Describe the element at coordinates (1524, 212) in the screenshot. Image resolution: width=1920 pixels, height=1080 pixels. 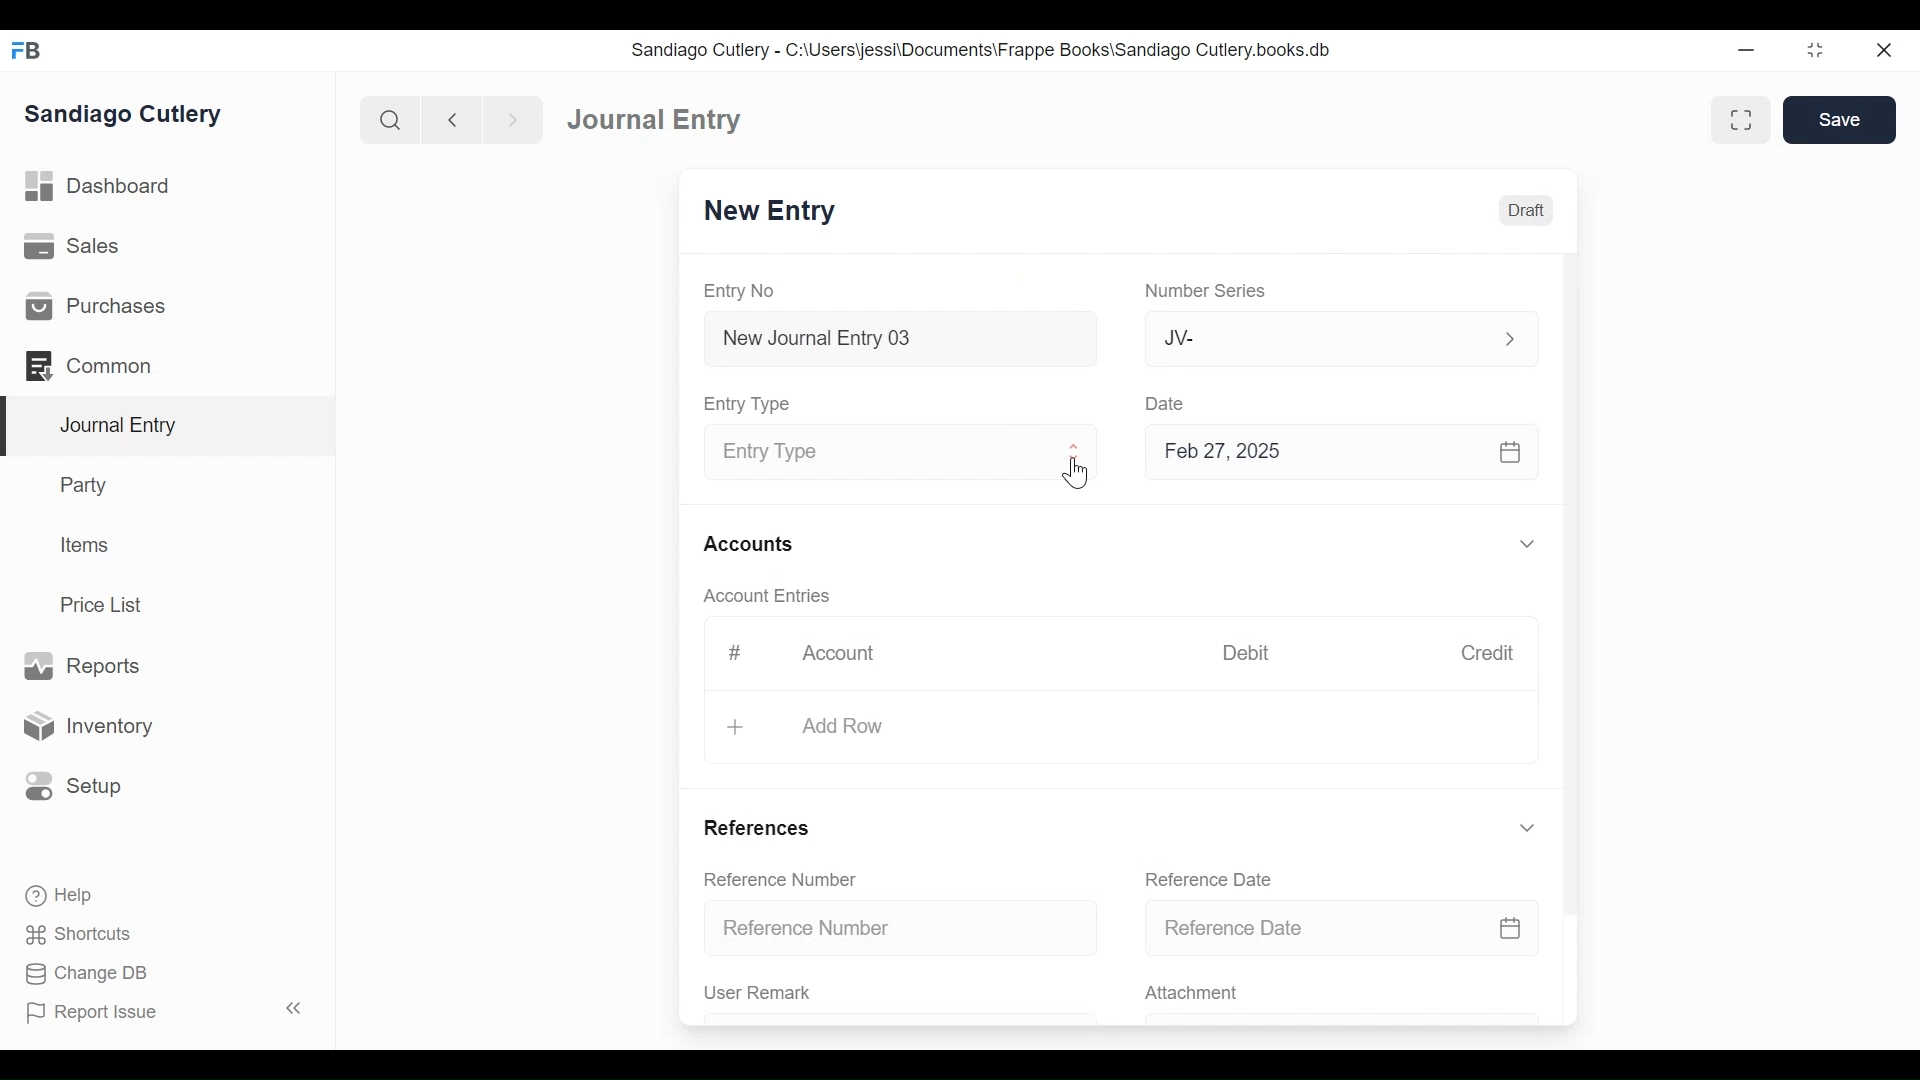
I see `Draft` at that location.